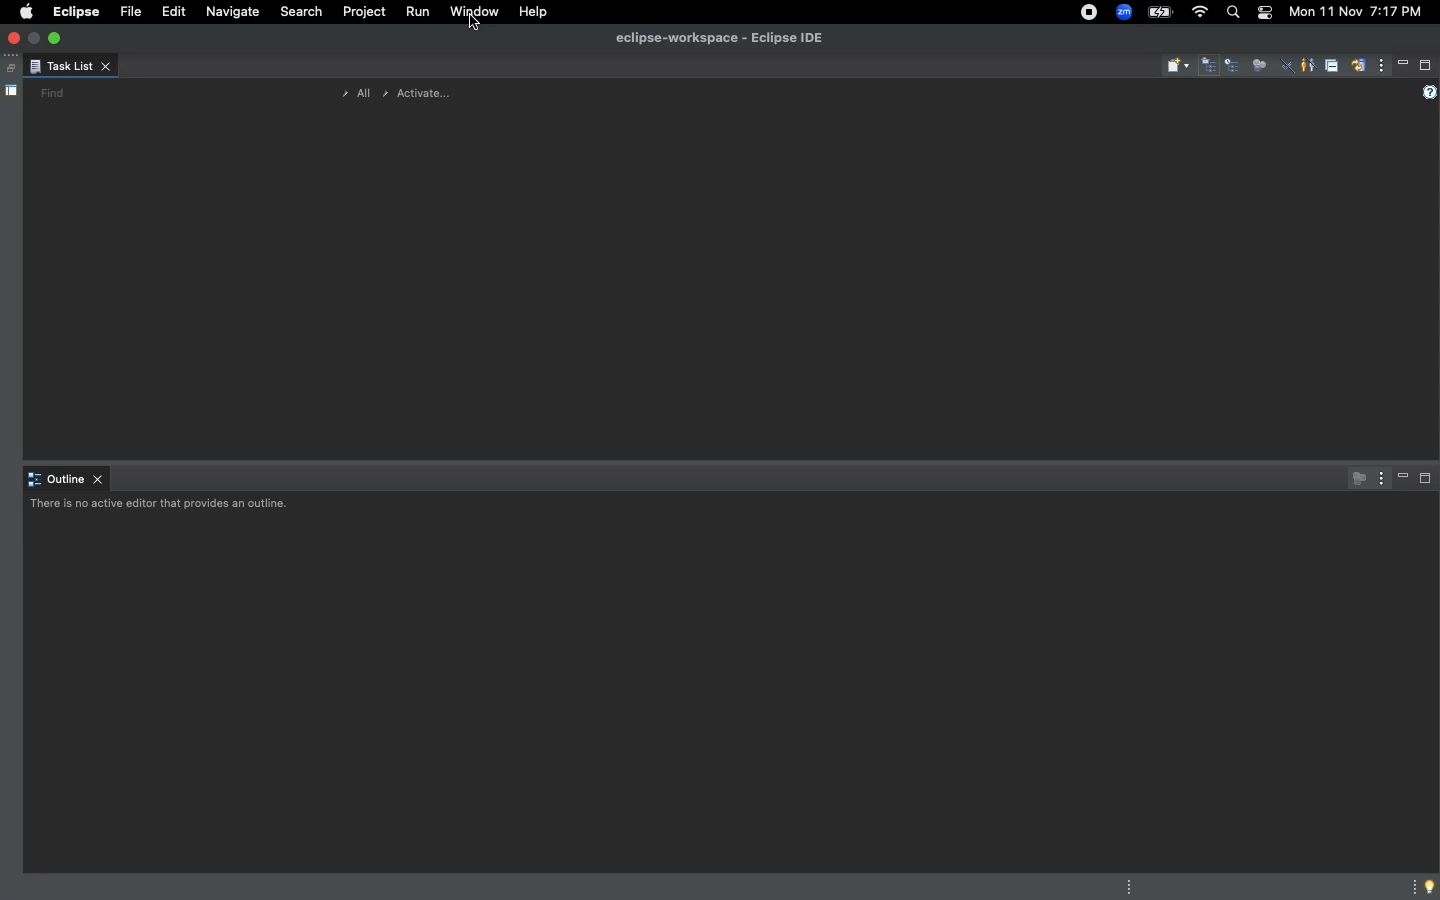  Describe the element at coordinates (1287, 68) in the screenshot. I see `Hide completed tasks` at that location.